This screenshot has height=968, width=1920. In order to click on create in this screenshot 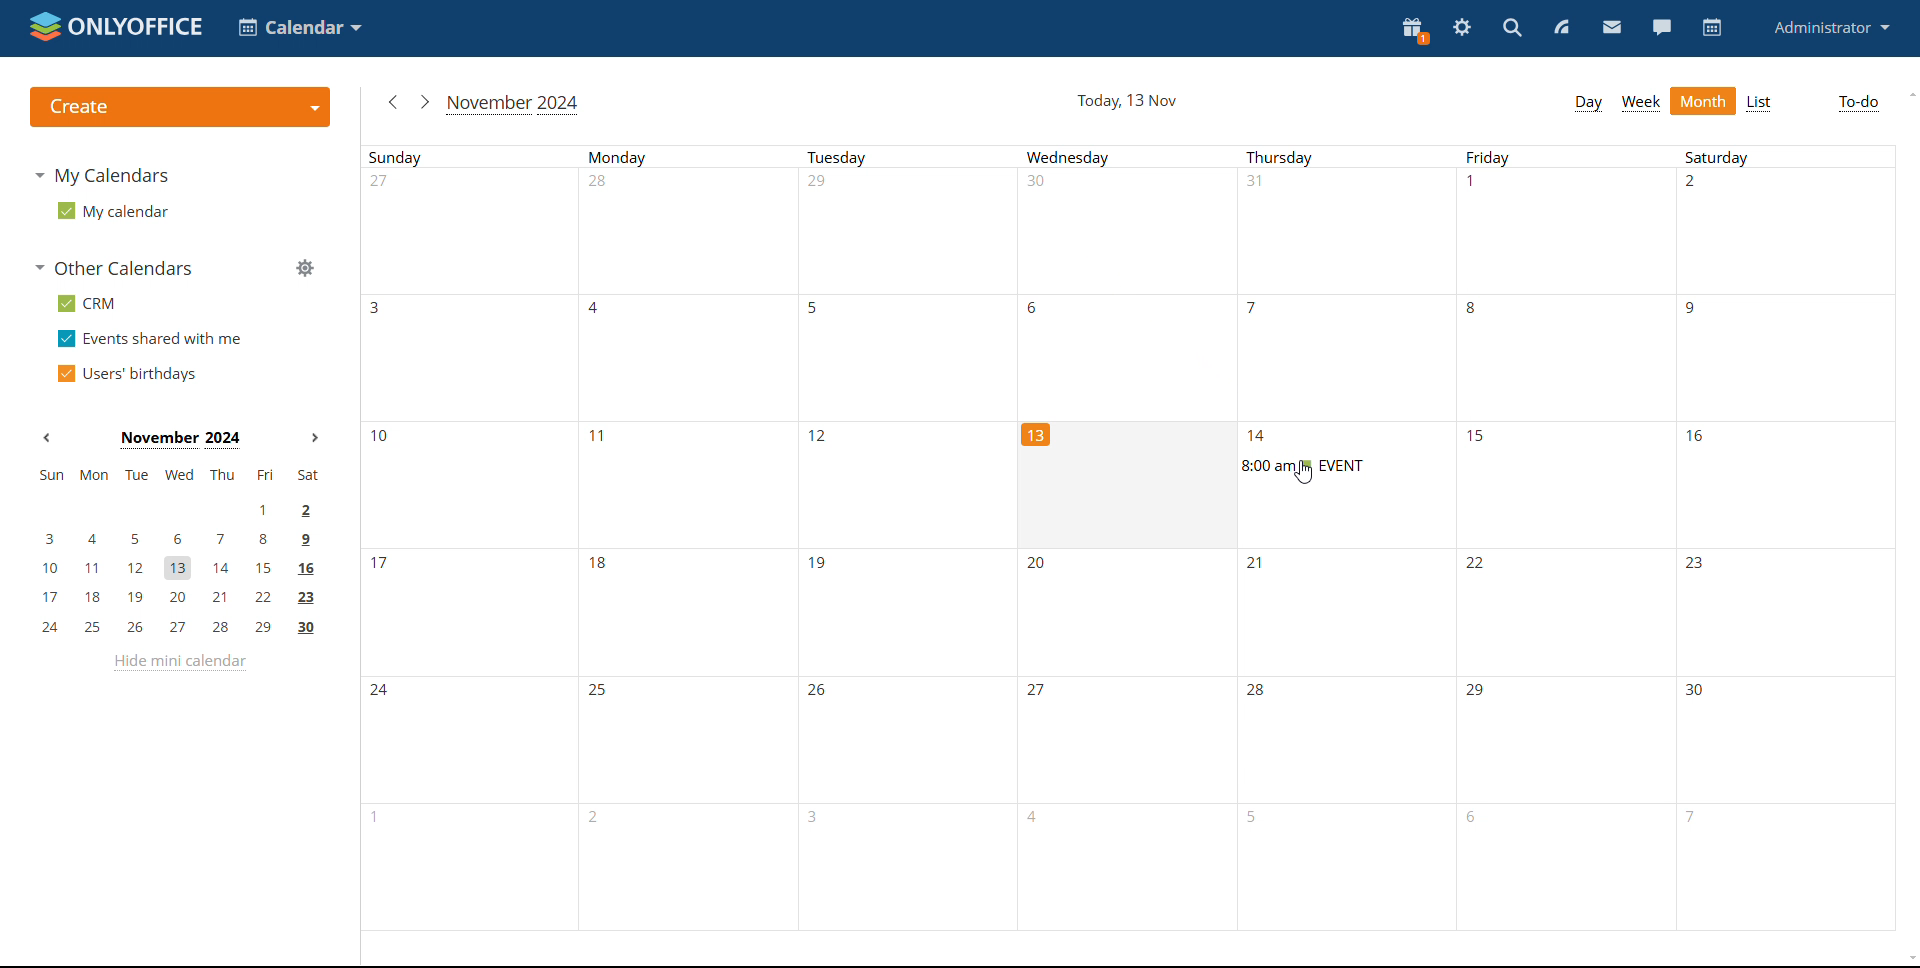, I will do `click(178, 108)`.